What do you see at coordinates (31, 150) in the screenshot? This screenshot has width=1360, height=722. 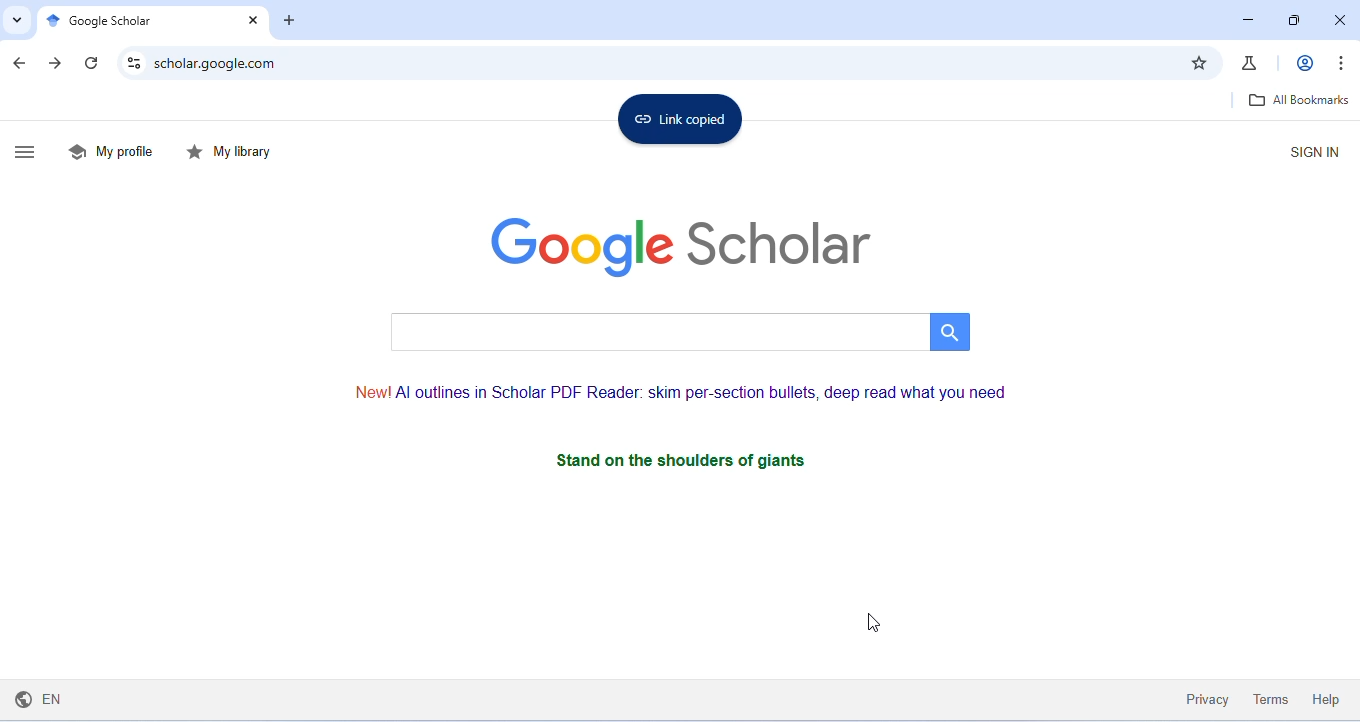 I see `show side bar` at bounding box center [31, 150].